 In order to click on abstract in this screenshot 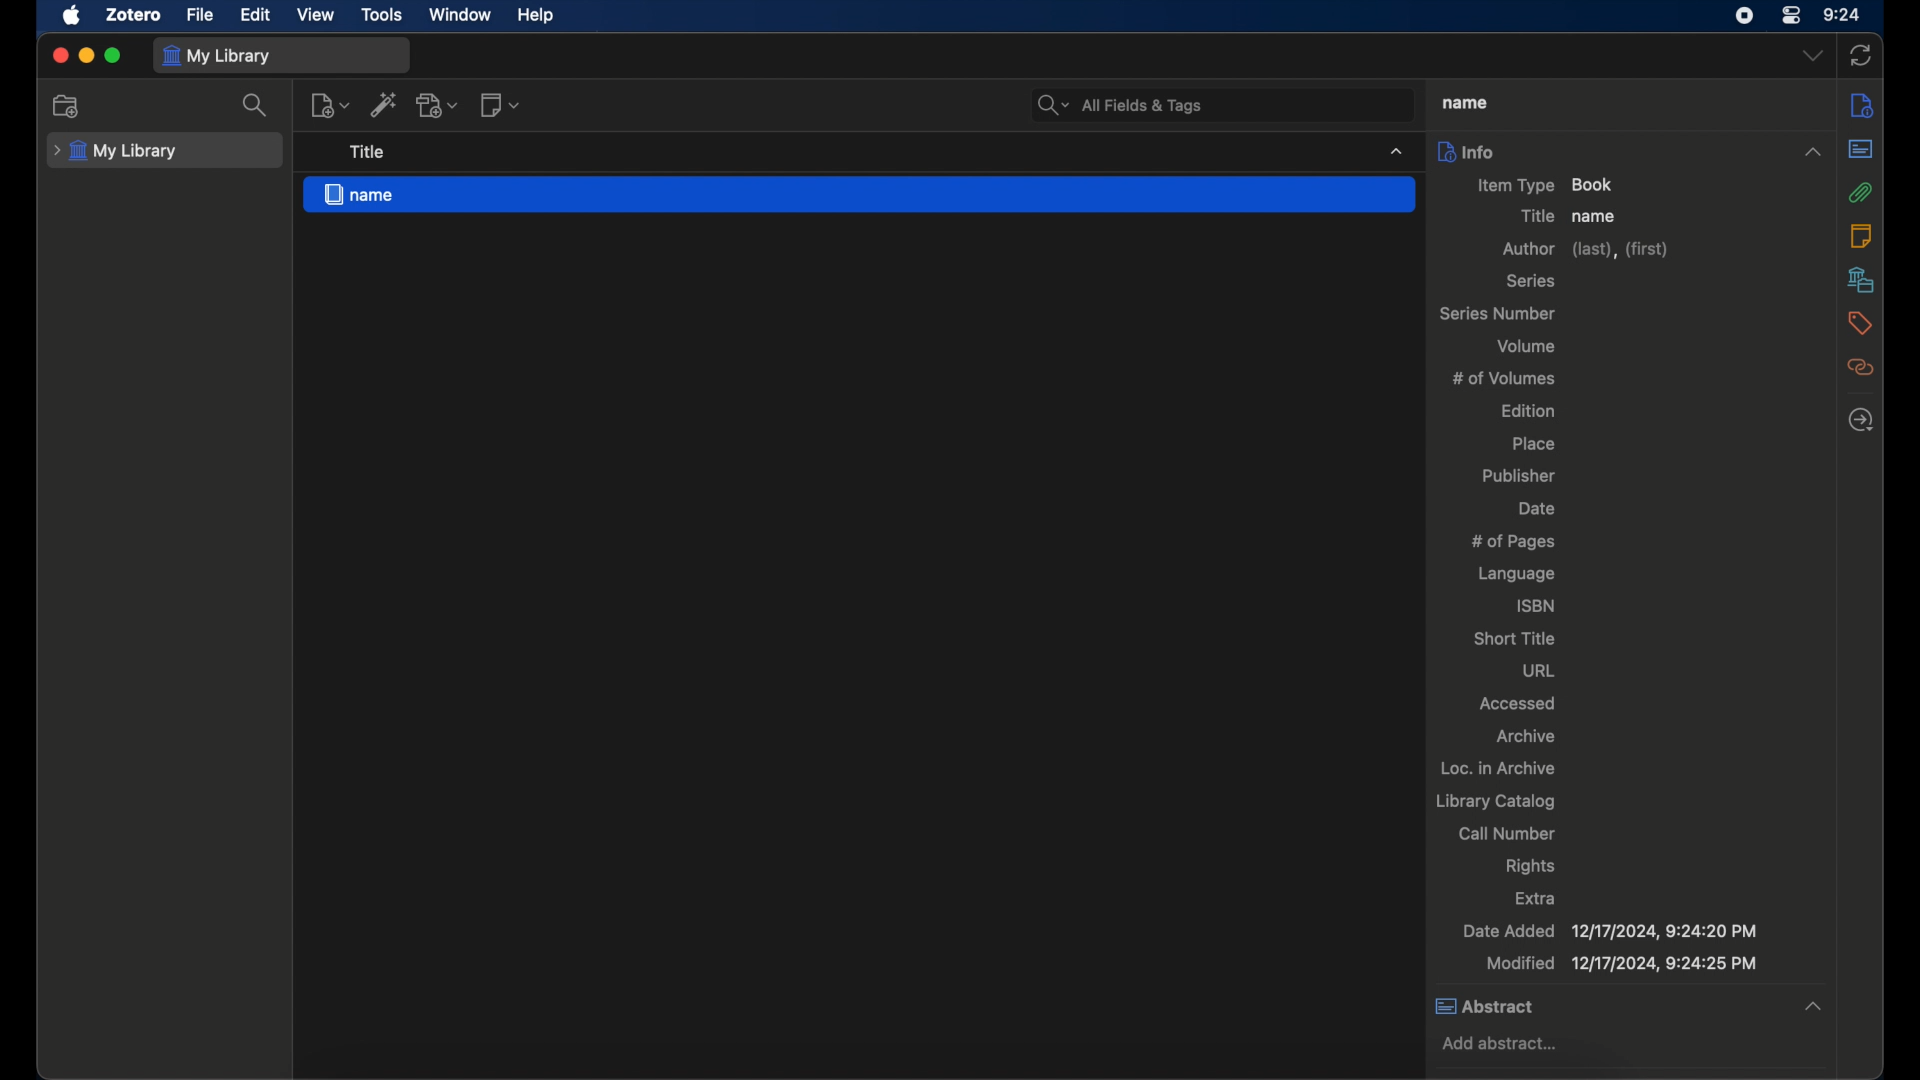, I will do `click(1484, 1005)`.